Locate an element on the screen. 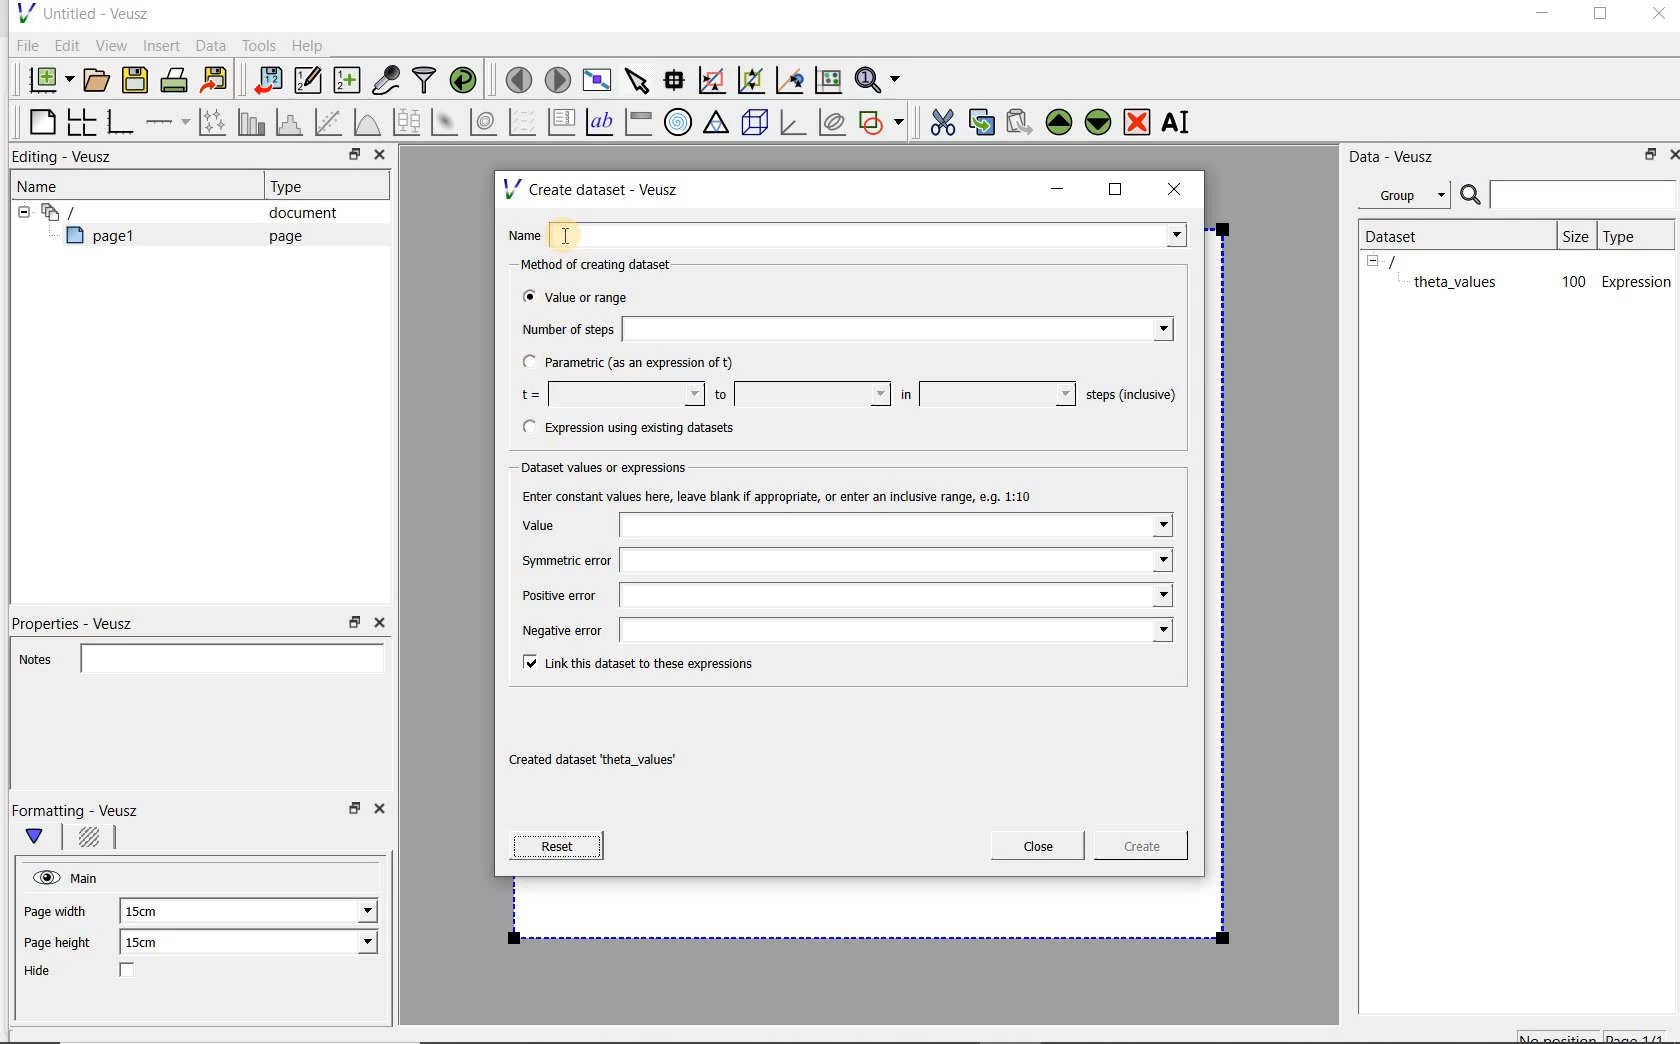  to is located at coordinates (800, 394).